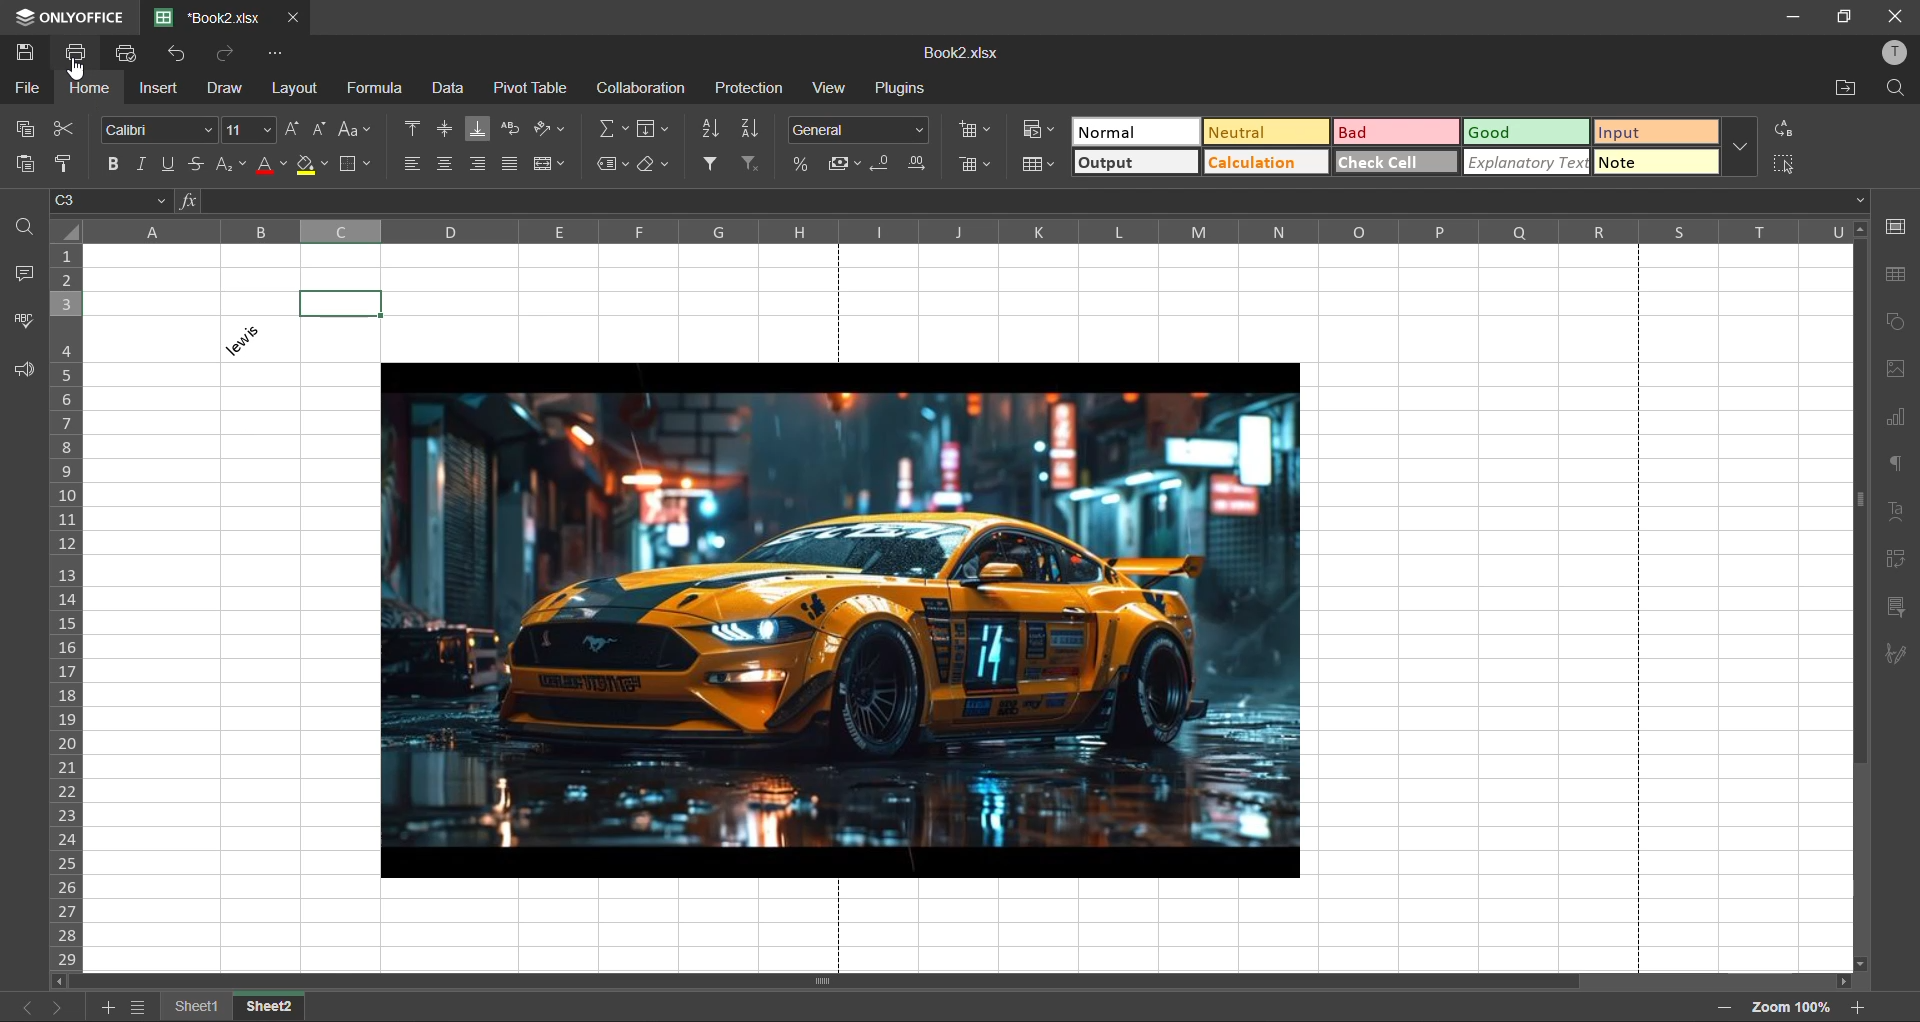 This screenshot has height=1022, width=1920. Describe the element at coordinates (412, 130) in the screenshot. I see `align top` at that location.